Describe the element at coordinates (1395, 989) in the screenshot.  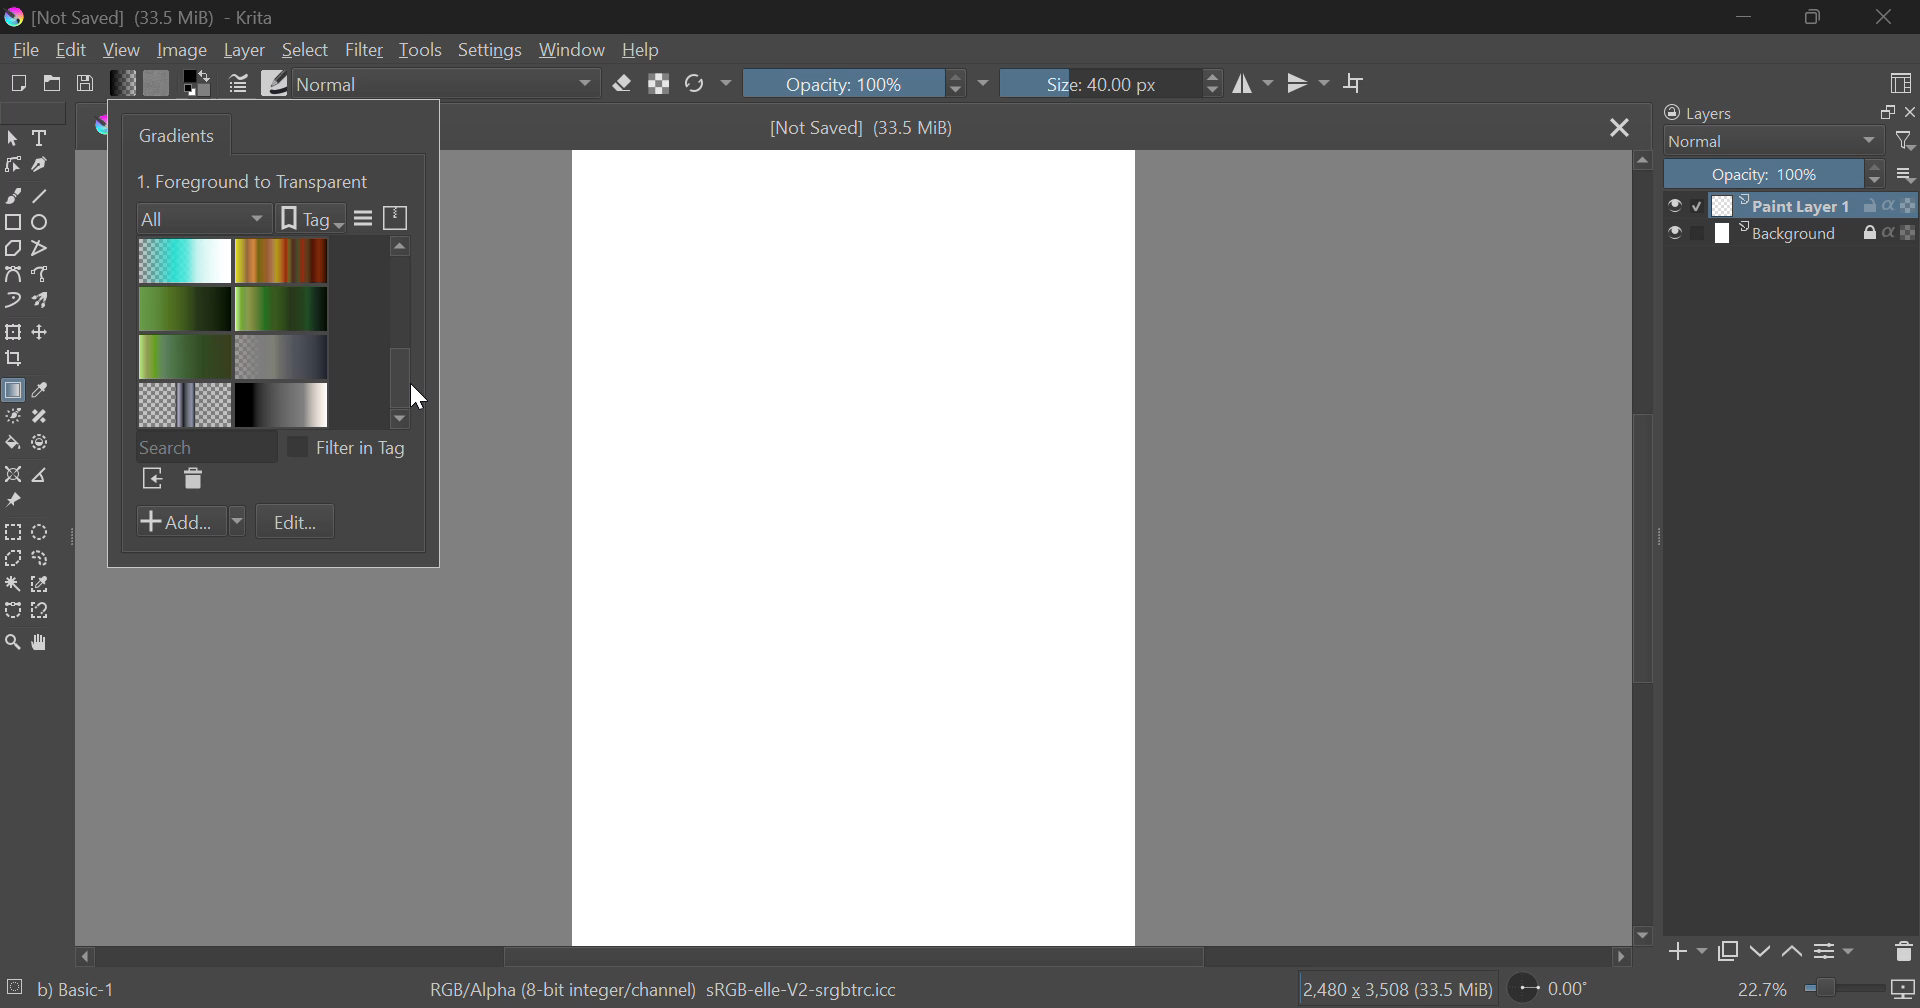
I see `12,480 x 3,508 (33.5 MiB)` at that location.